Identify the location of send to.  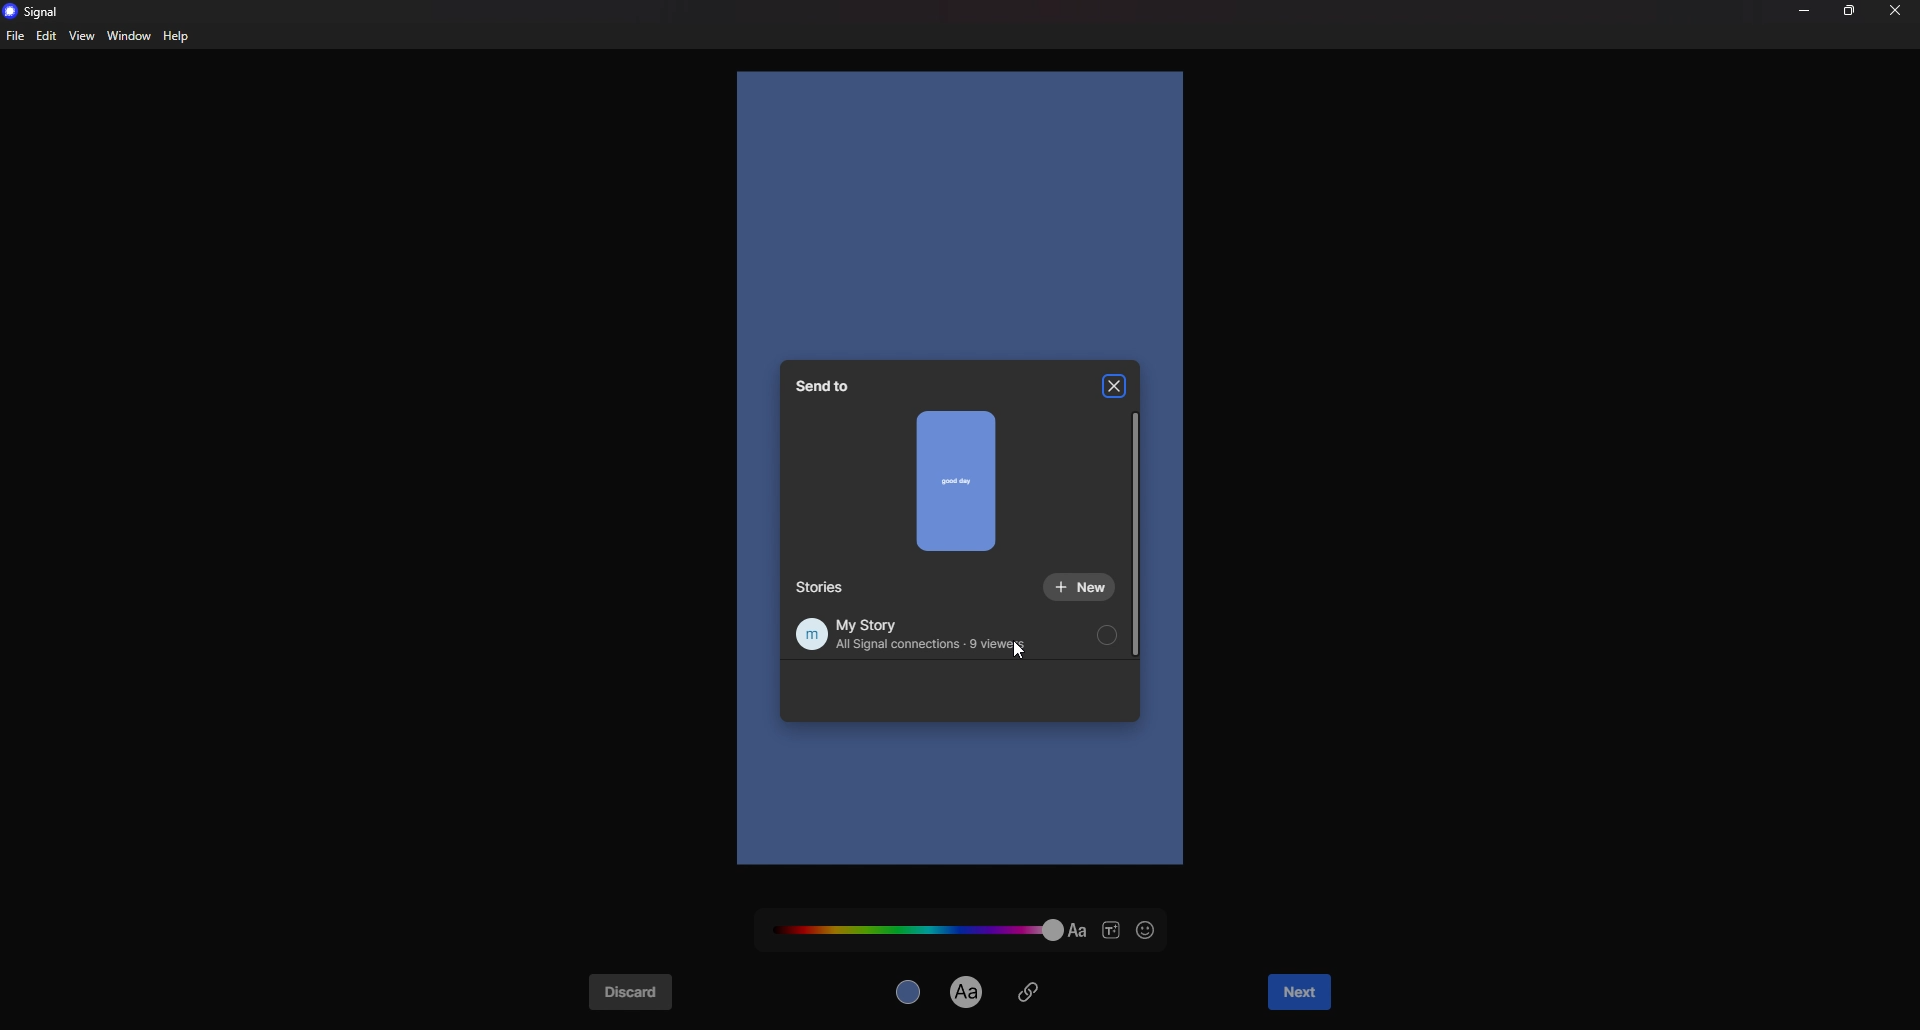
(830, 386).